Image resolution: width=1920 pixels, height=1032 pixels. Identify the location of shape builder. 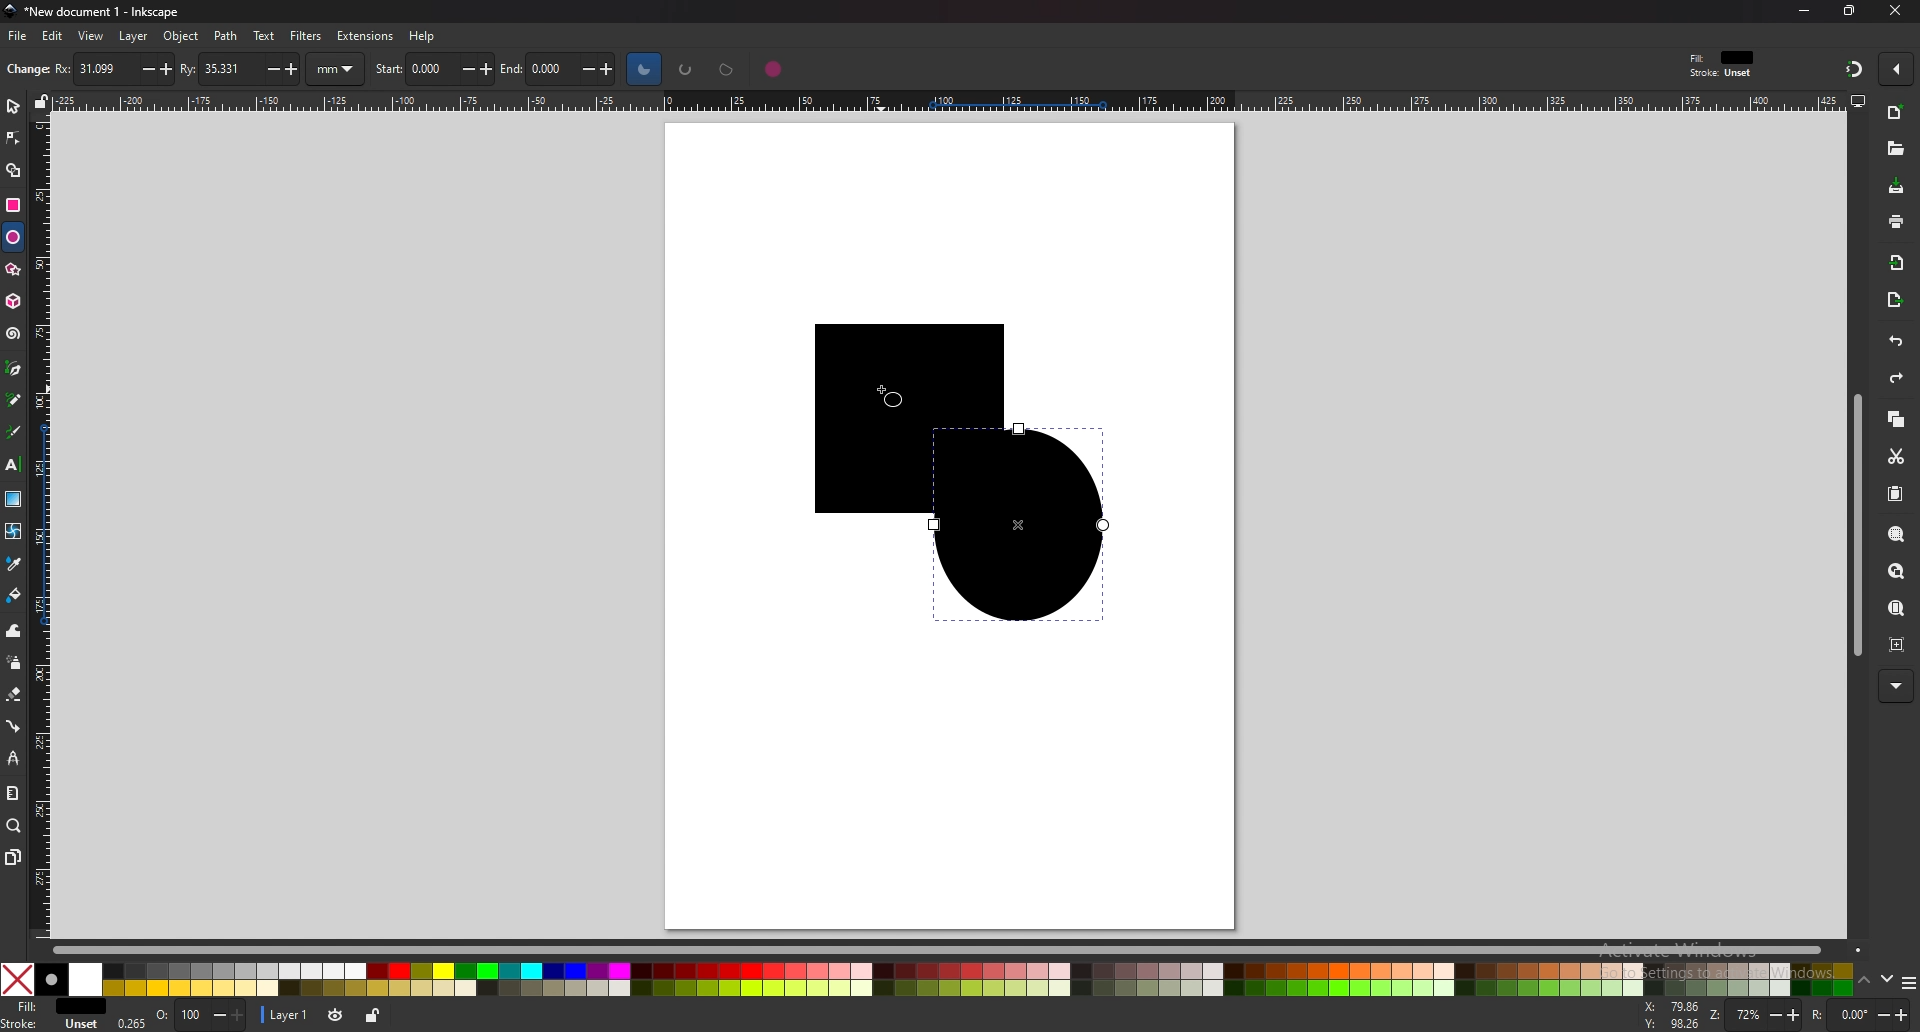
(12, 172).